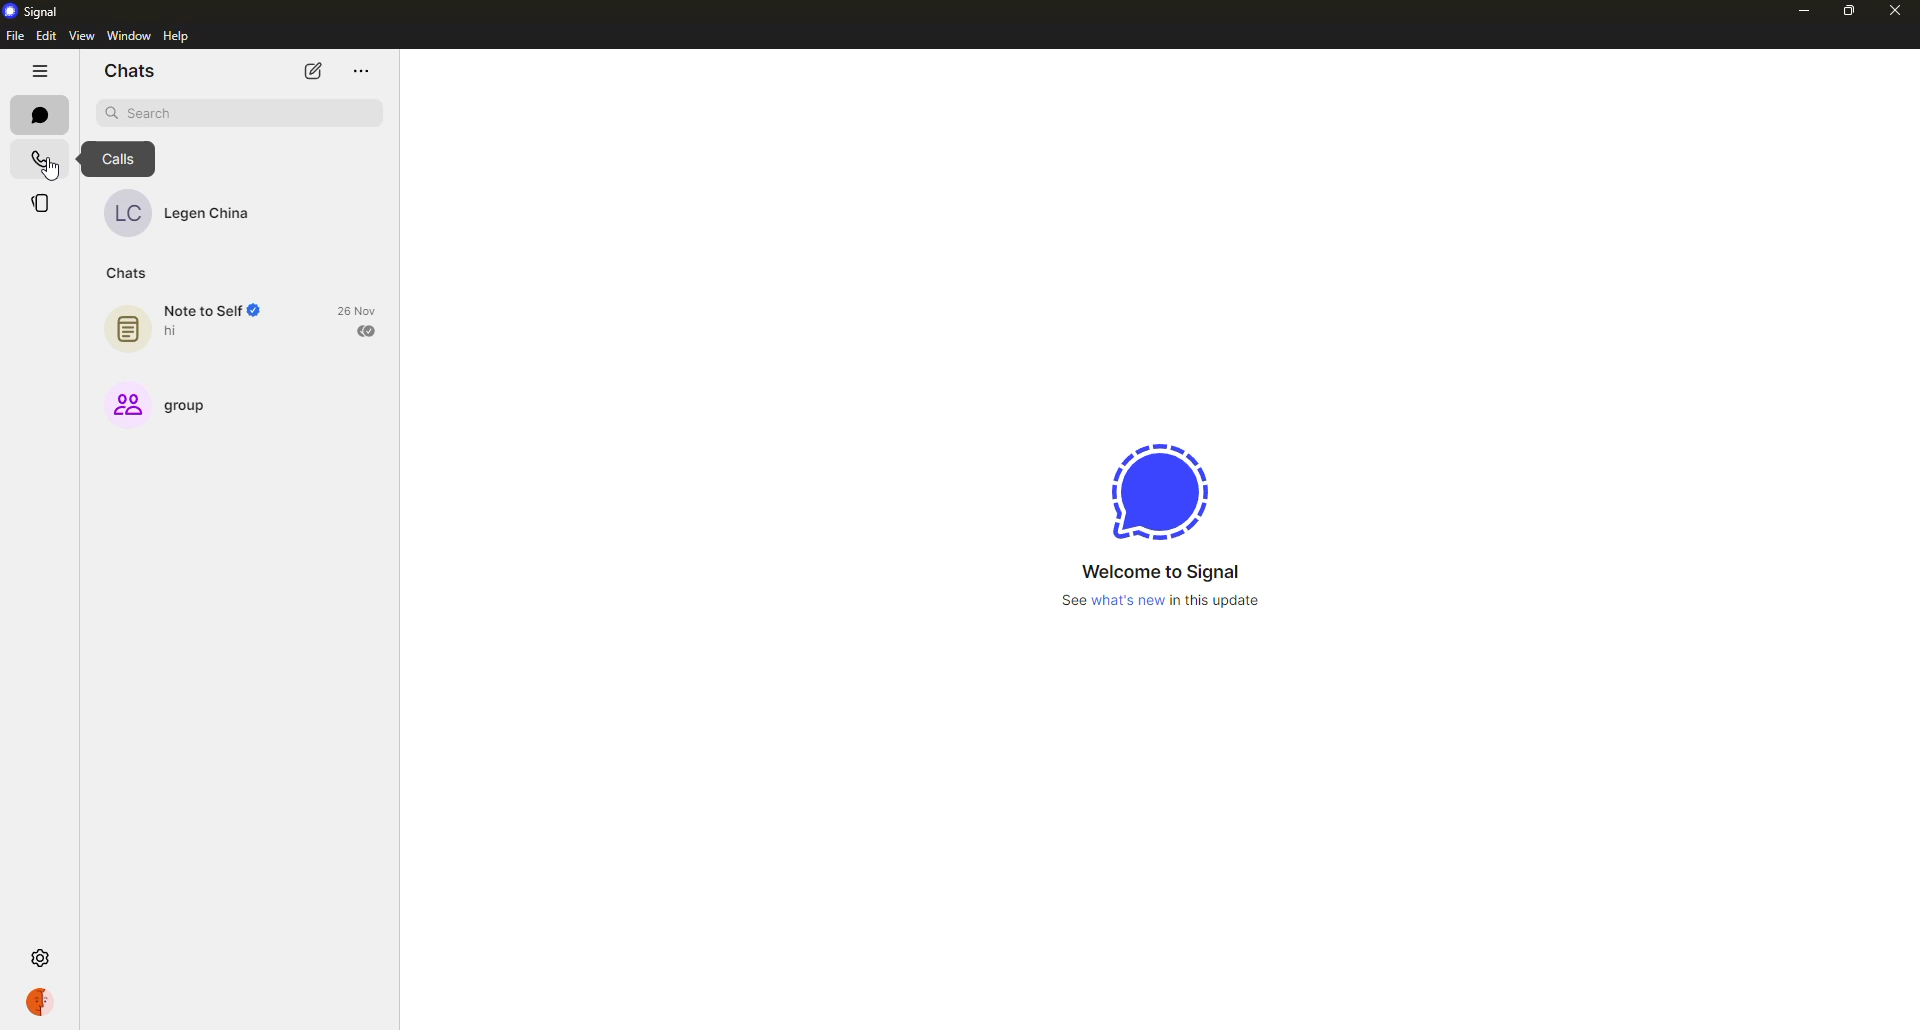 Image resolution: width=1920 pixels, height=1030 pixels. I want to click on signal, so click(34, 11).